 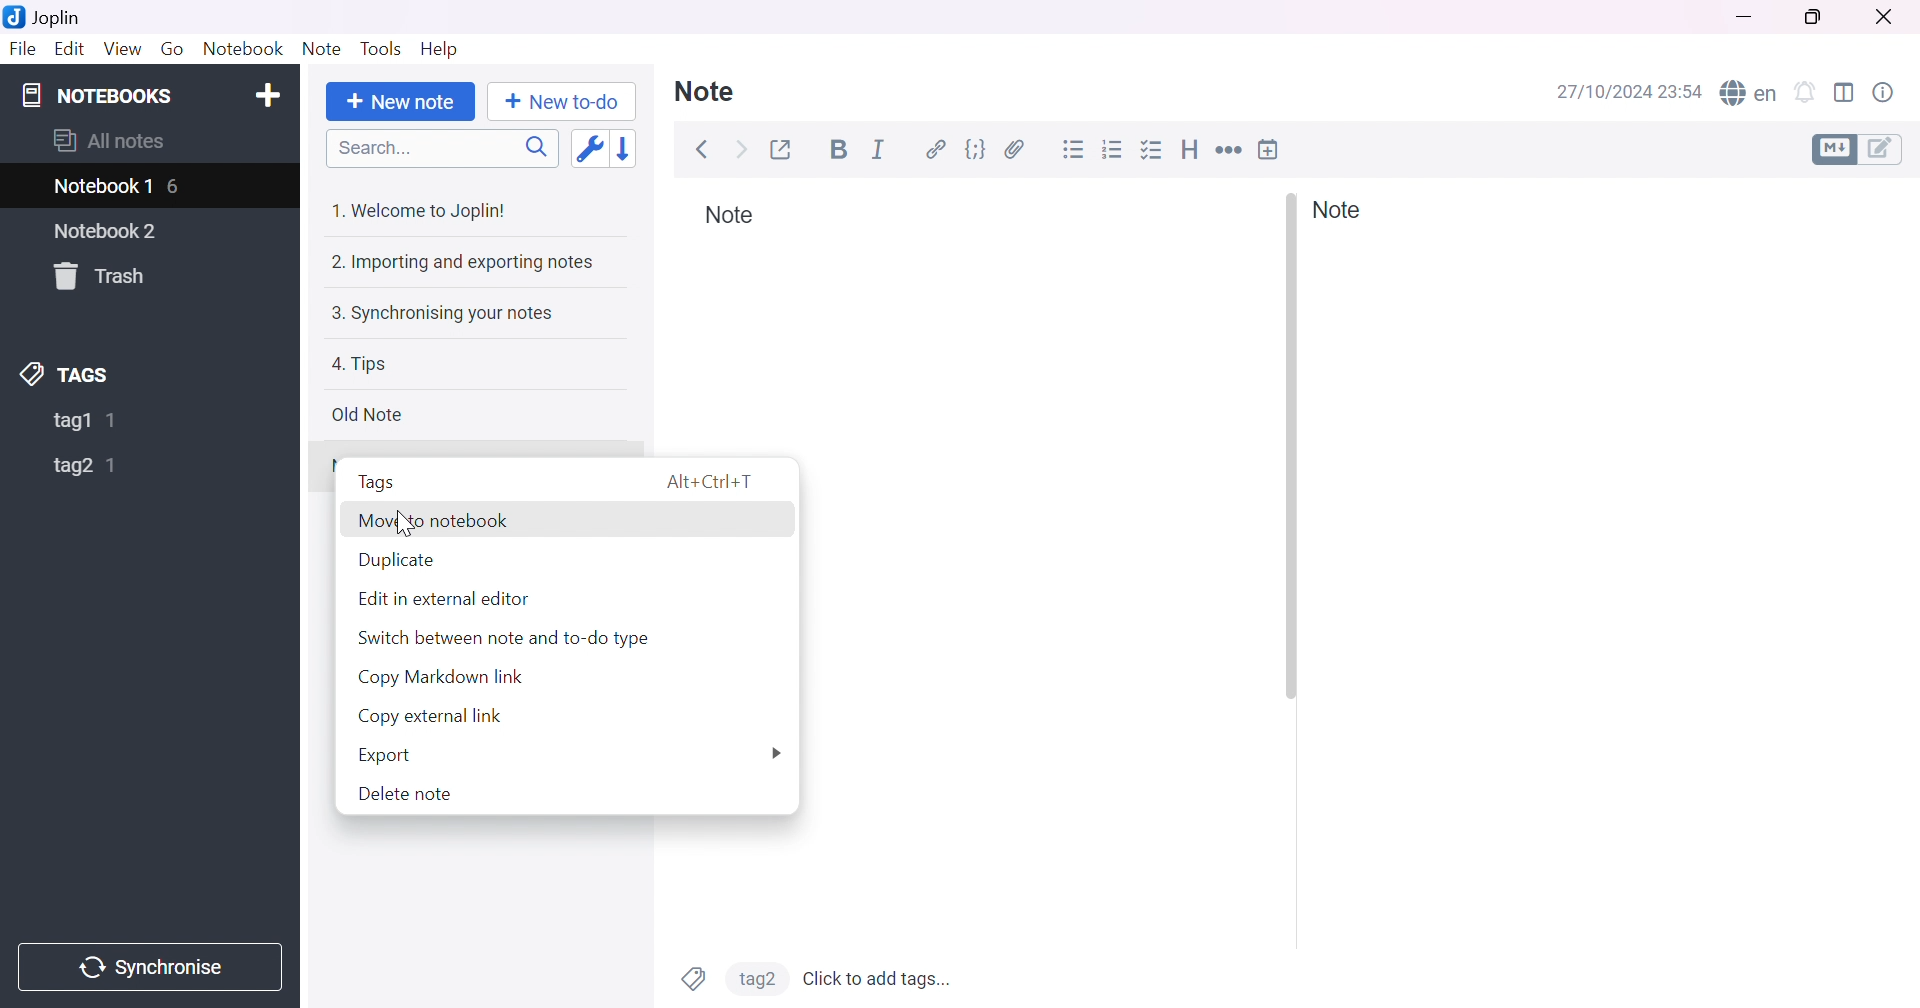 What do you see at coordinates (68, 374) in the screenshot?
I see `TAGS` at bounding box center [68, 374].